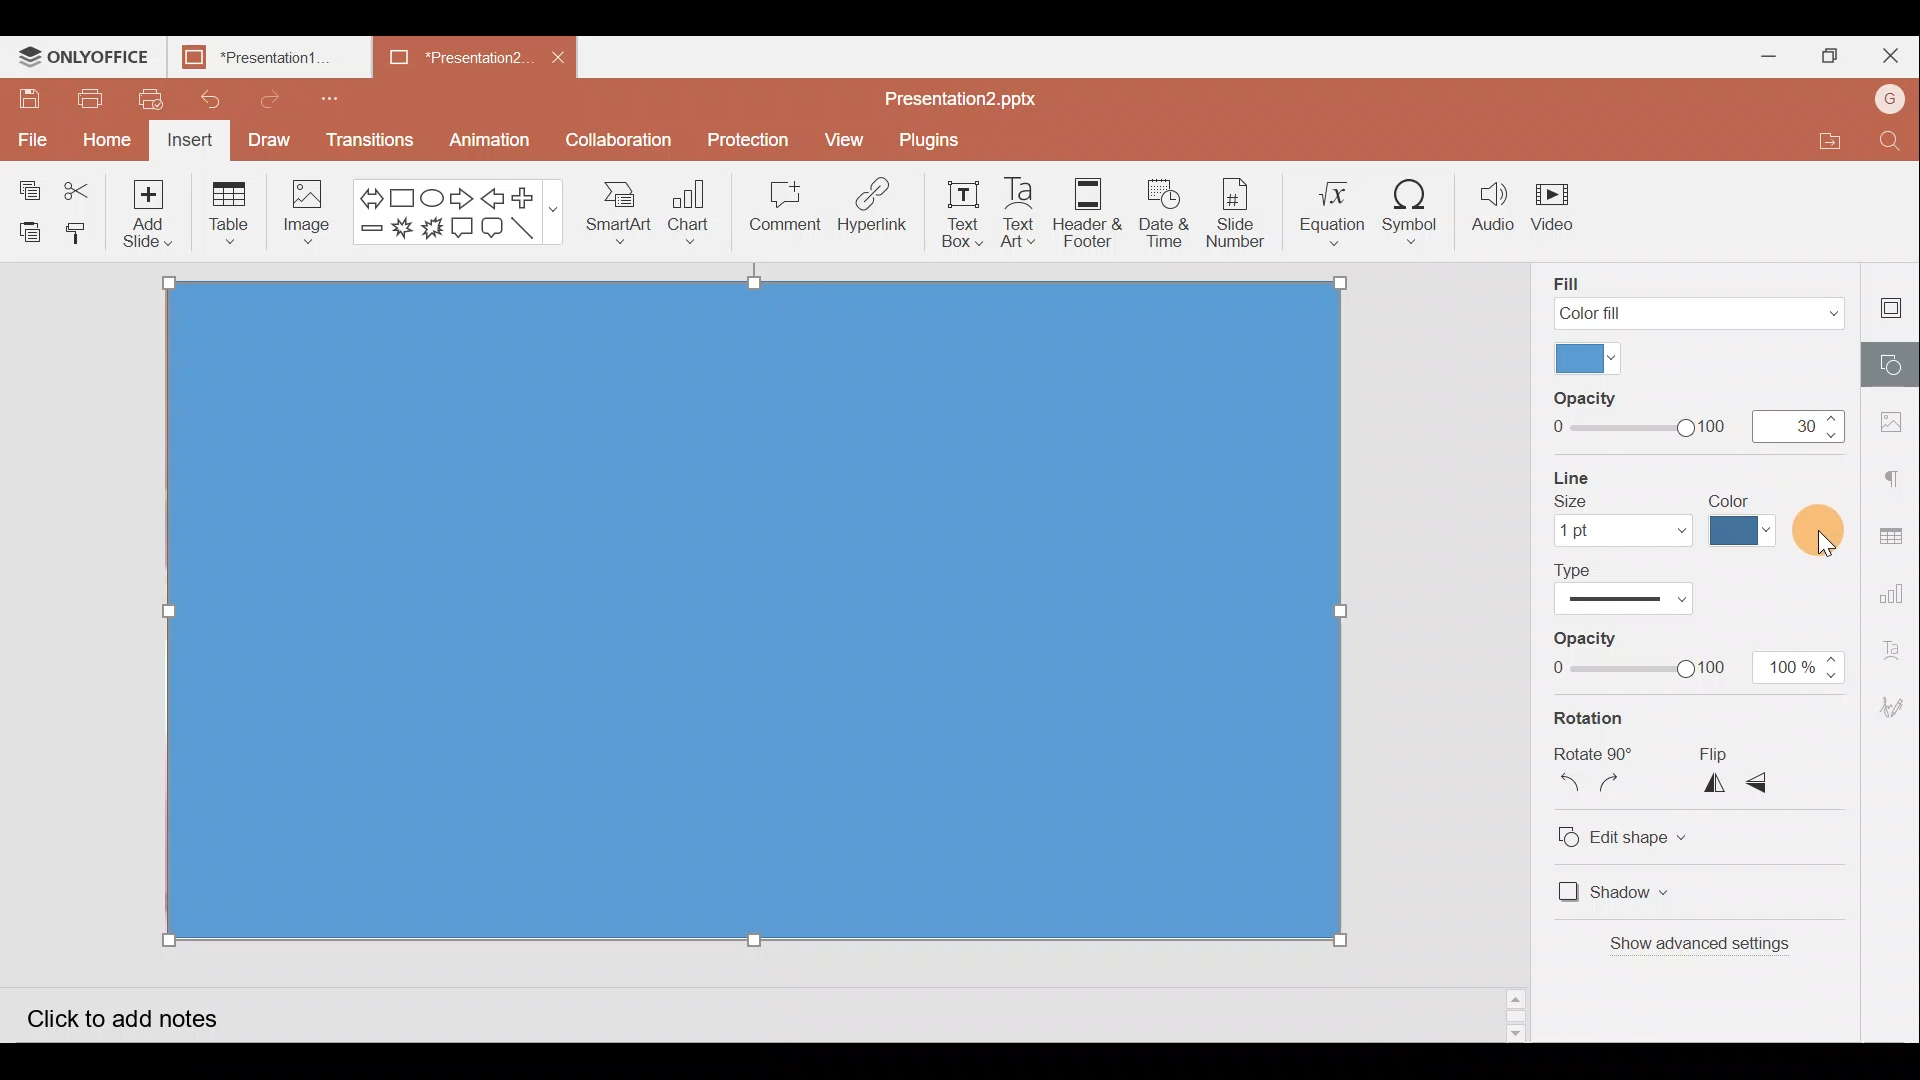 The width and height of the screenshot is (1920, 1080). I want to click on Rotate 90 degrees clockwise, so click(1620, 788).